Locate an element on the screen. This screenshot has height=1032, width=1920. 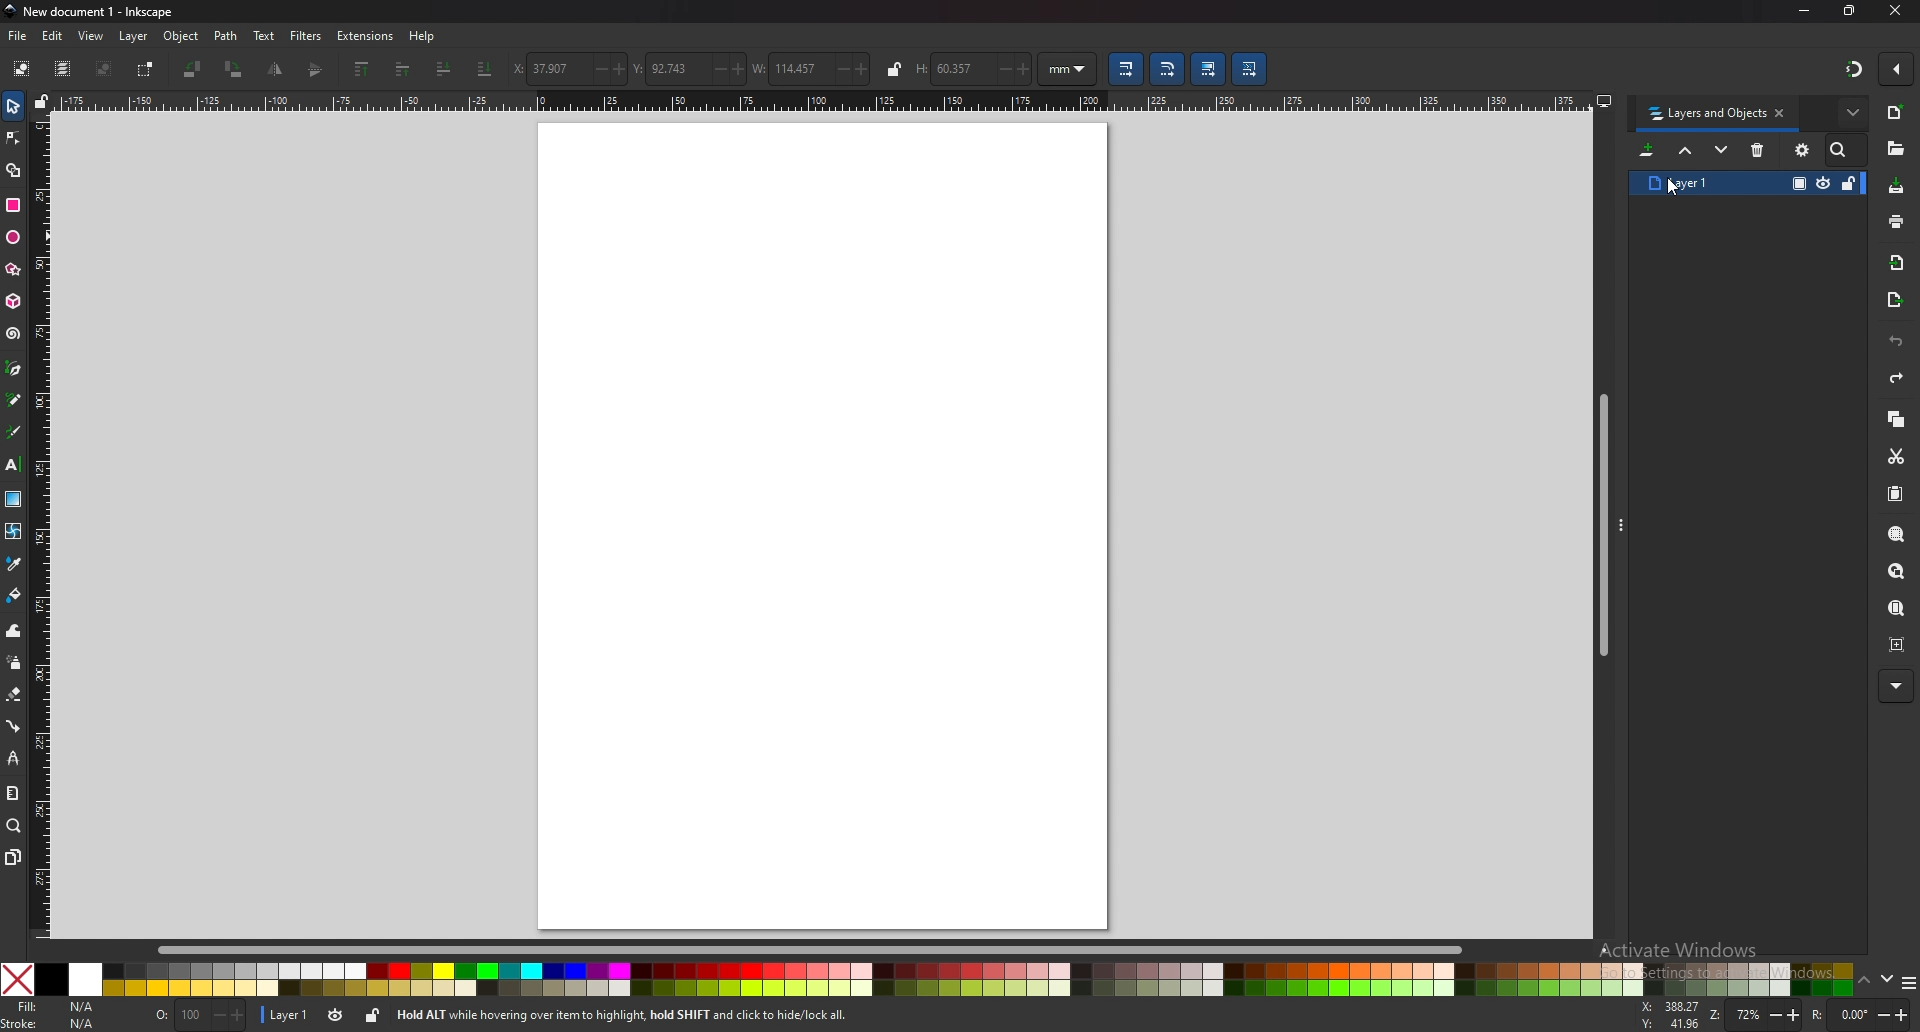
lock is located at coordinates (894, 69).